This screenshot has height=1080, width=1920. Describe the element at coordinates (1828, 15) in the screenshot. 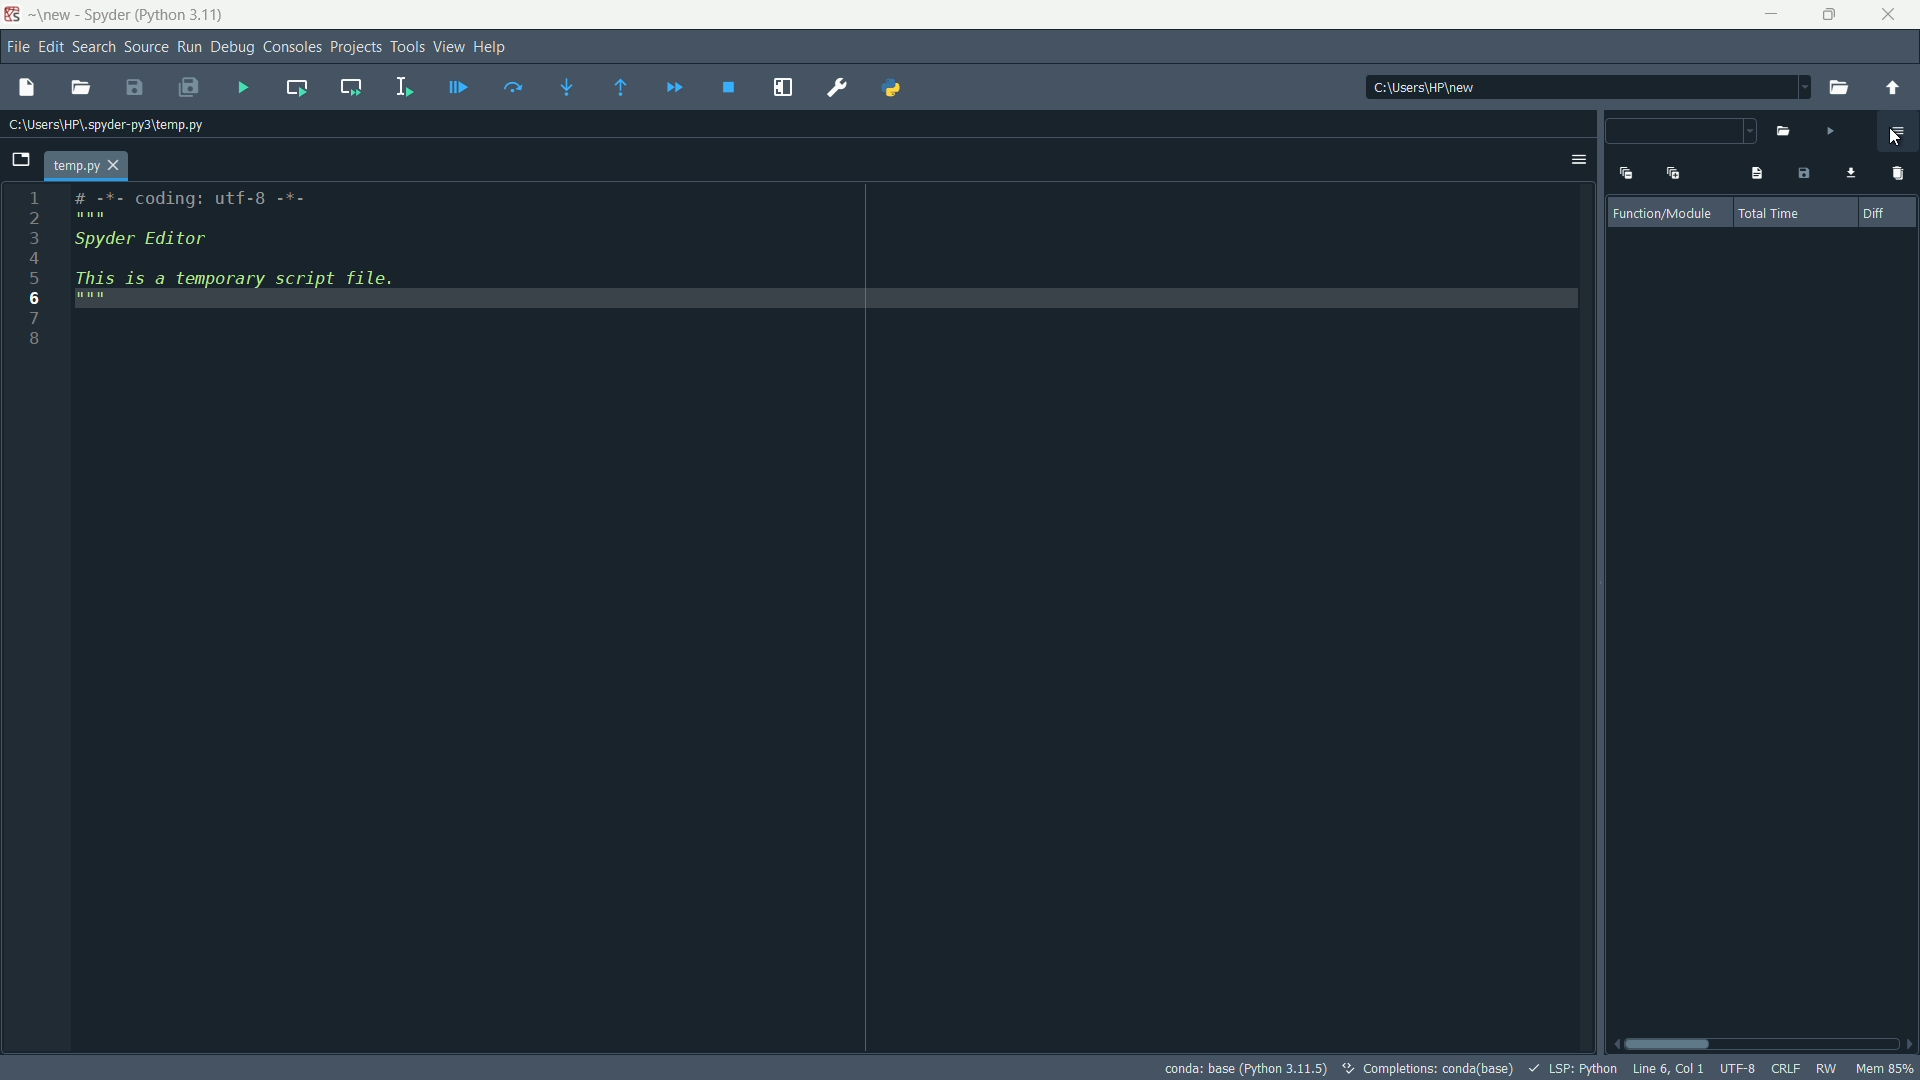

I see `maximize` at that location.